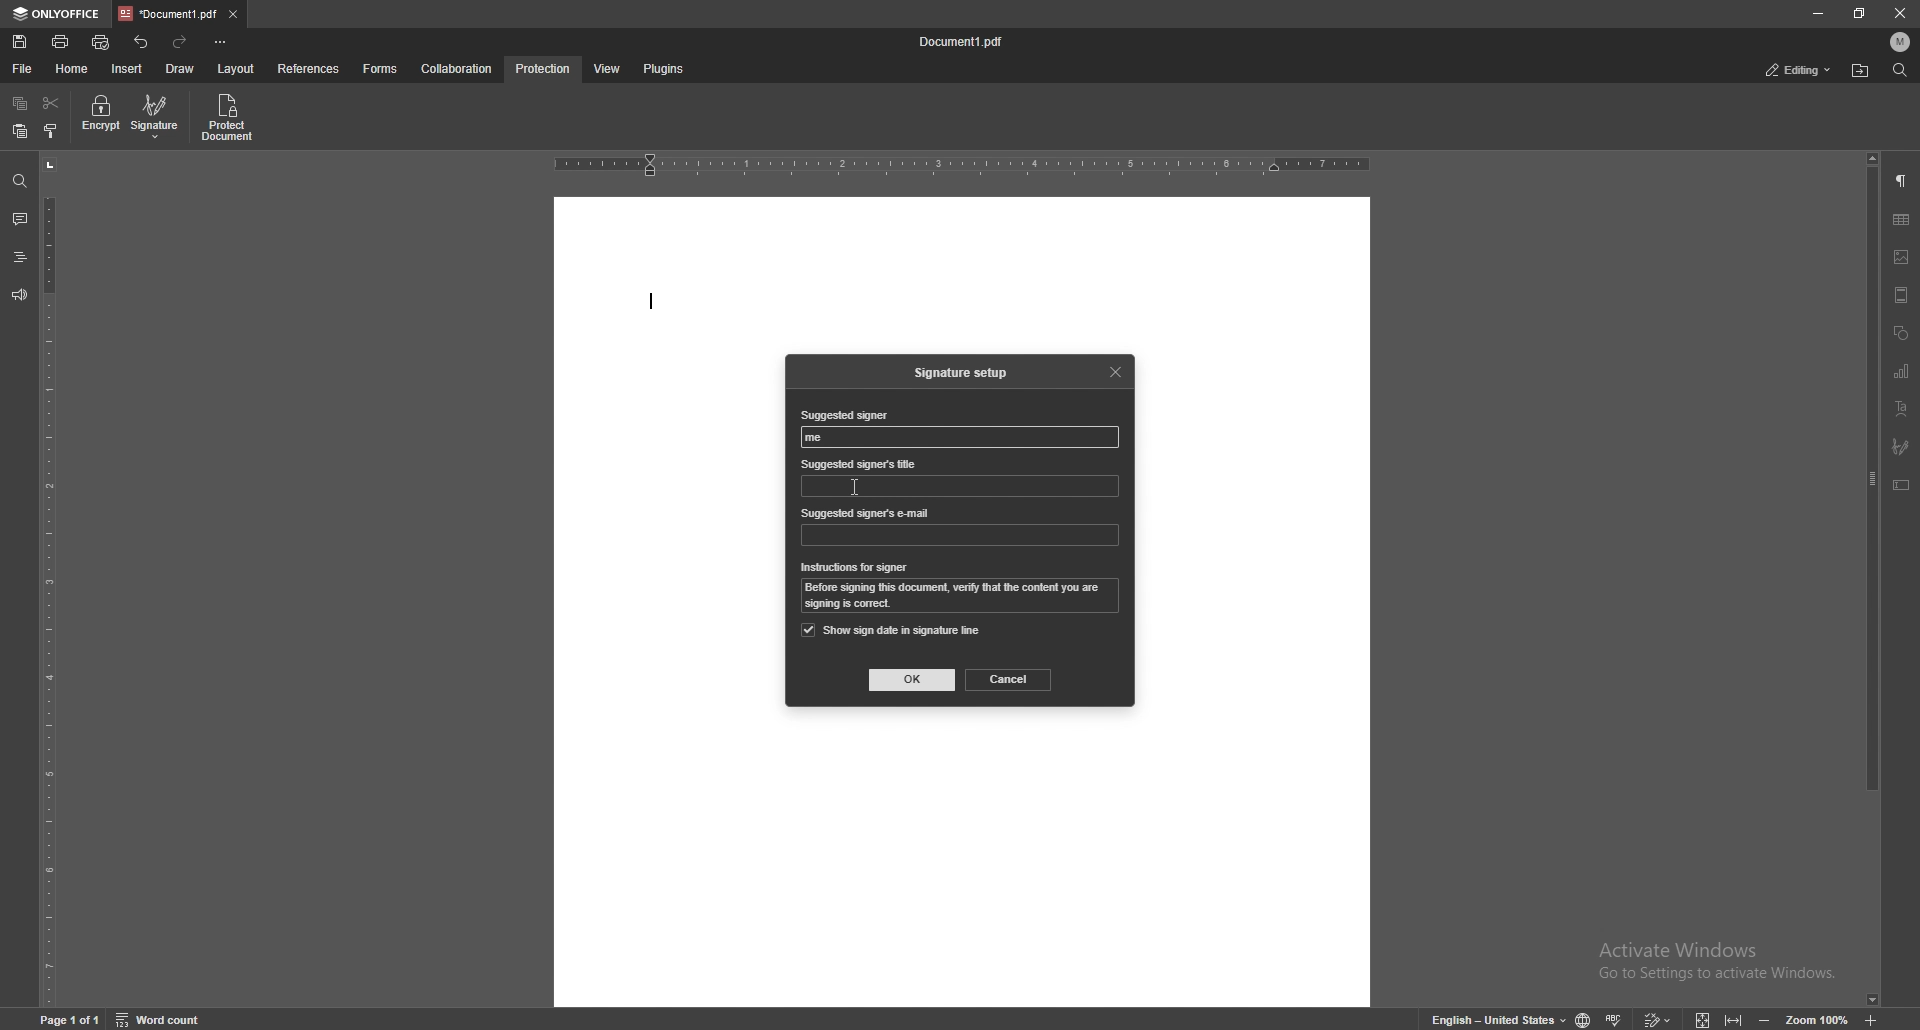 This screenshot has width=1920, height=1030. What do you see at coordinates (167, 13) in the screenshot?
I see `tab` at bounding box center [167, 13].